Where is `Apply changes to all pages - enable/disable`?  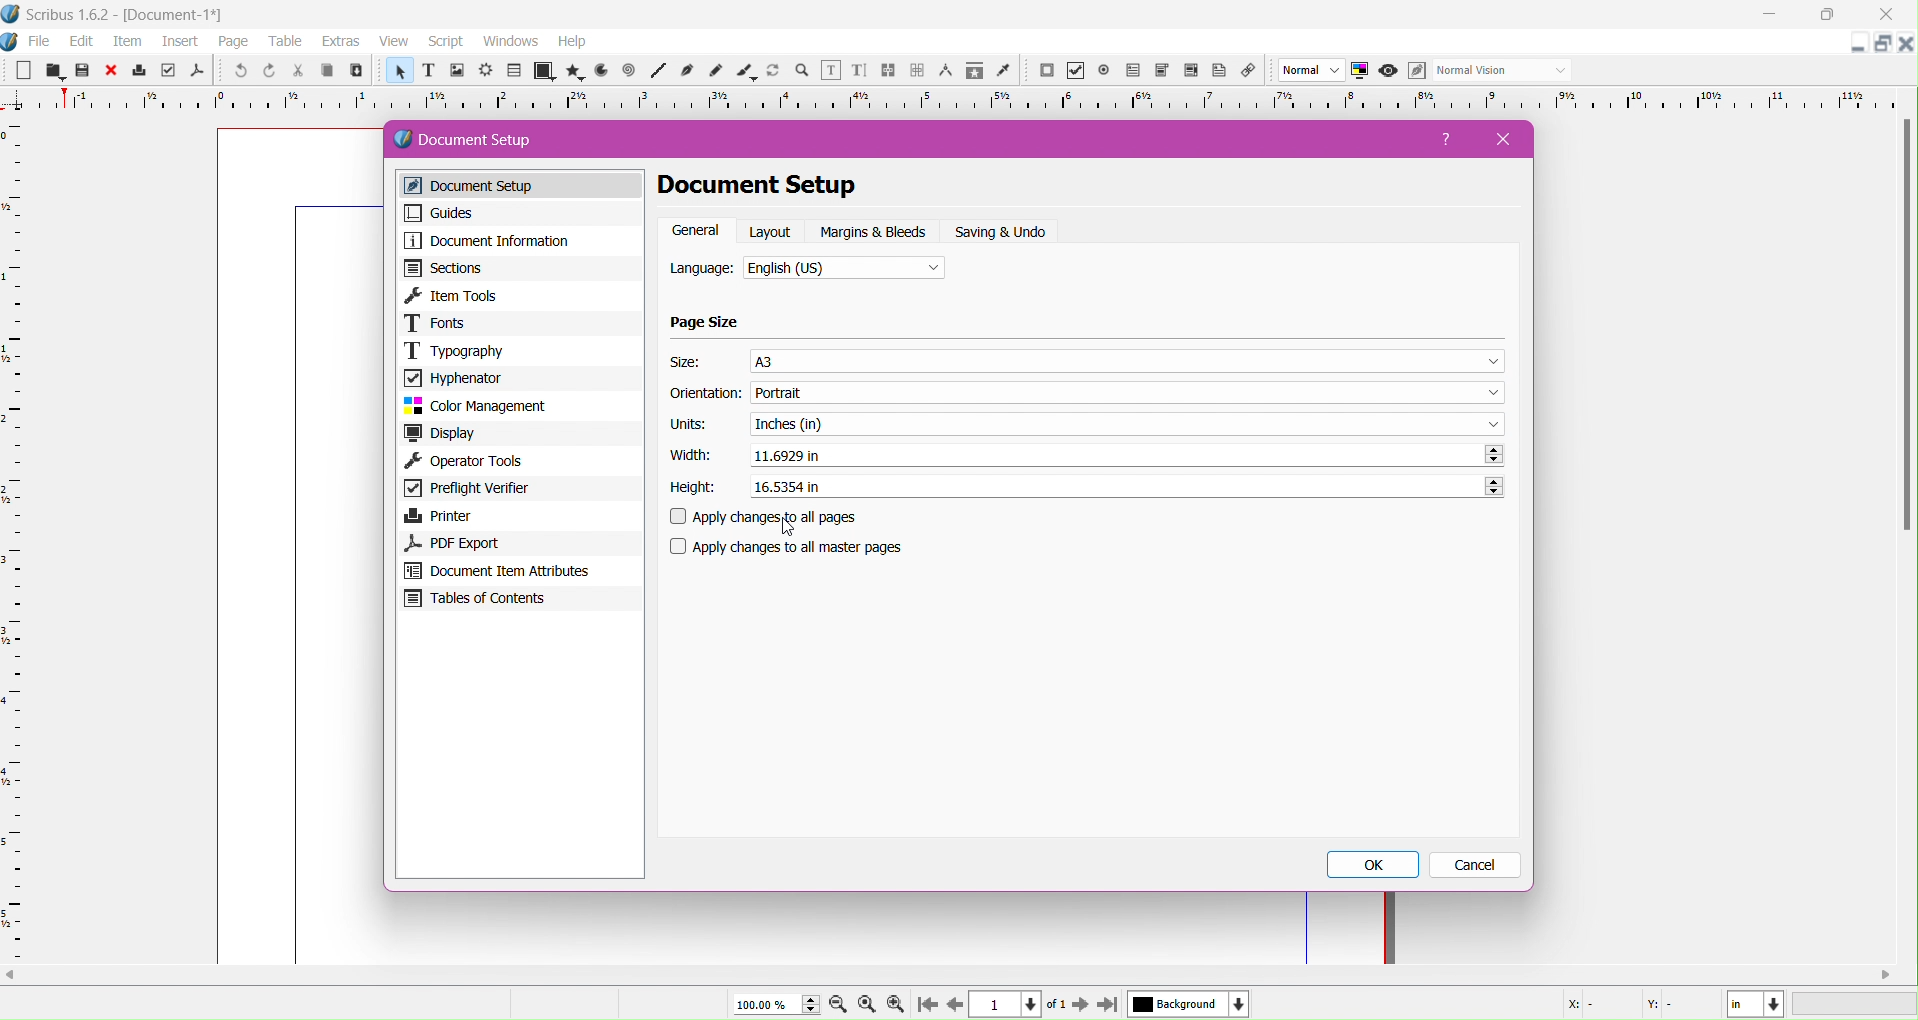 Apply changes to all pages - enable/disable is located at coordinates (772, 518).